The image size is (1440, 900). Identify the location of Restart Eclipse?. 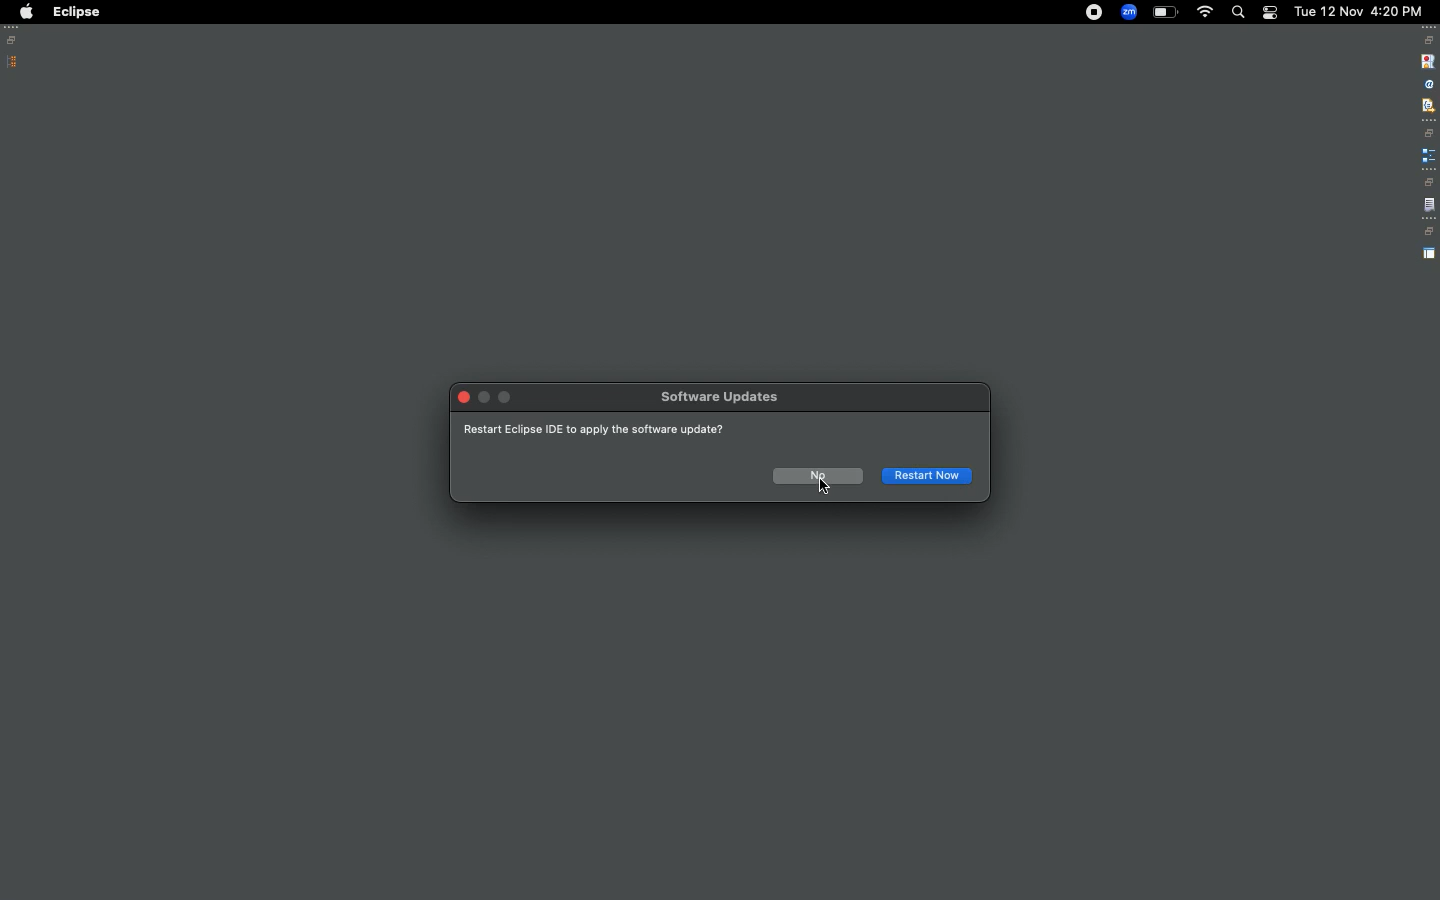
(611, 431).